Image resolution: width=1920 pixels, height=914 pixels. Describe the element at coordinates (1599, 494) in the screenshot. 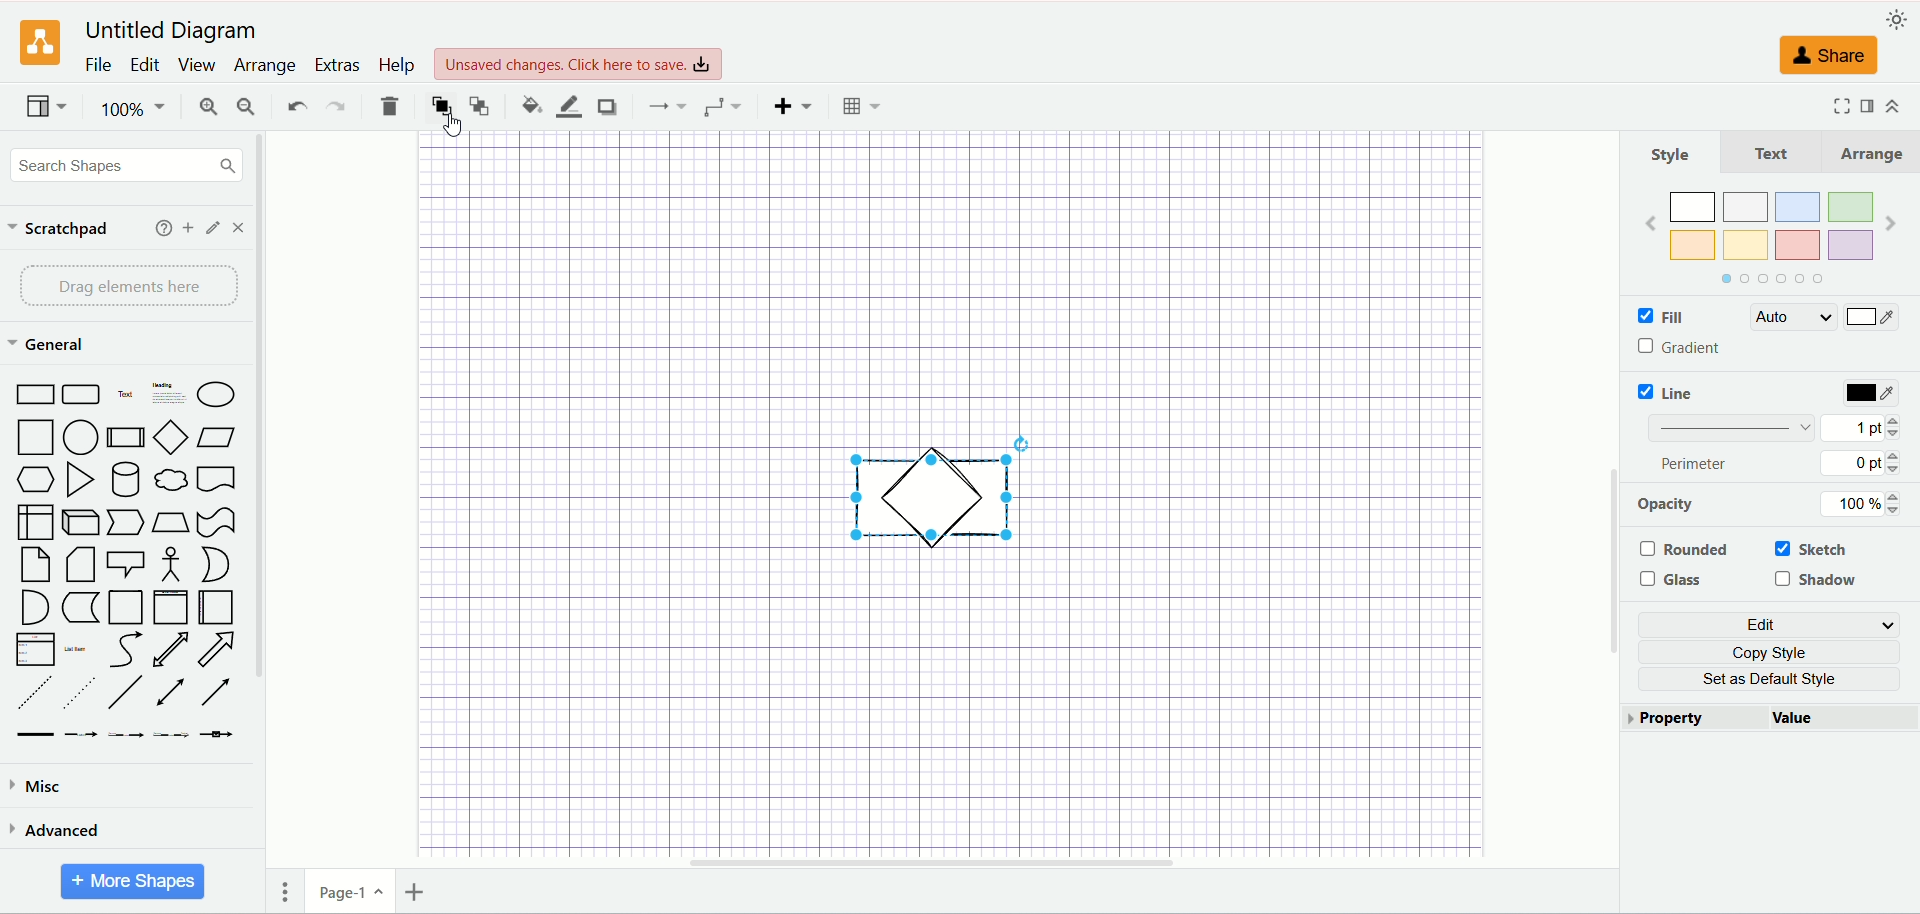

I see `vertical scroll bar` at that location.